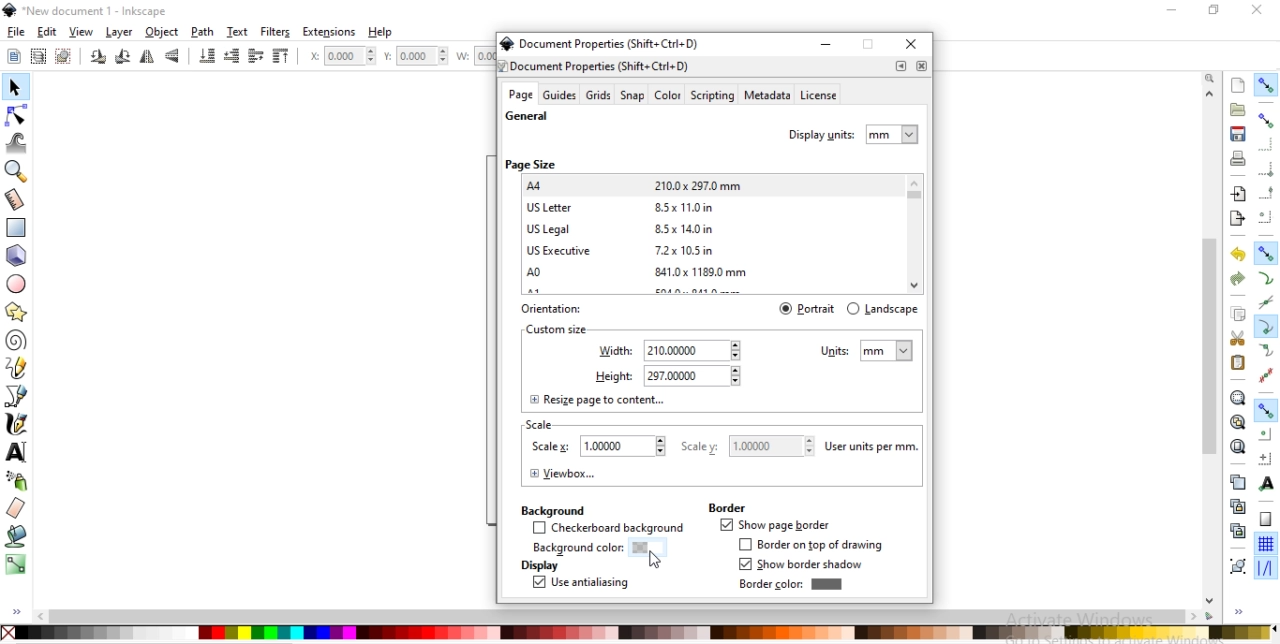 This screenshot has width=1280, height=644. What do you see at coordinates (921, 66) in the screenshot?
I see `close` at bounding box center [921, 66].